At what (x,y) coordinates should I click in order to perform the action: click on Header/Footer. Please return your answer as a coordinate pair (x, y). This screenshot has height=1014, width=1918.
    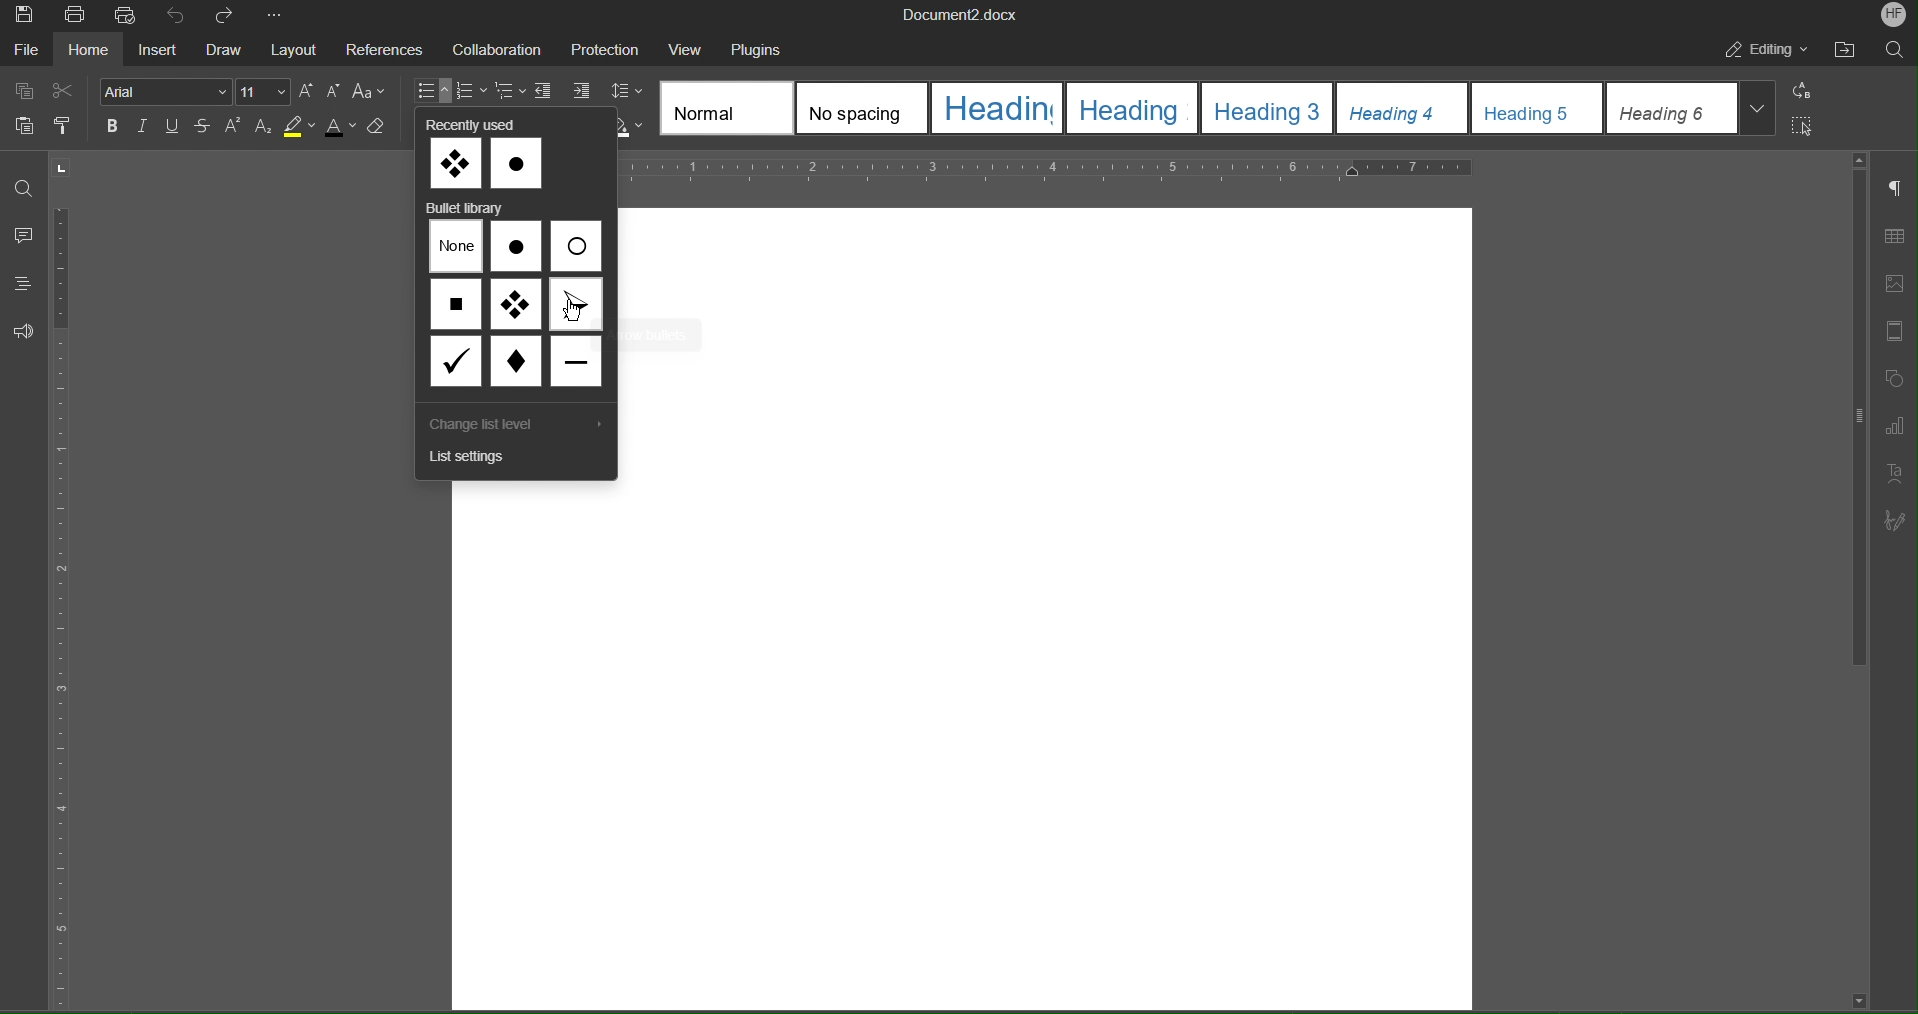
    Looking at the image, I should click on (1888, 330).